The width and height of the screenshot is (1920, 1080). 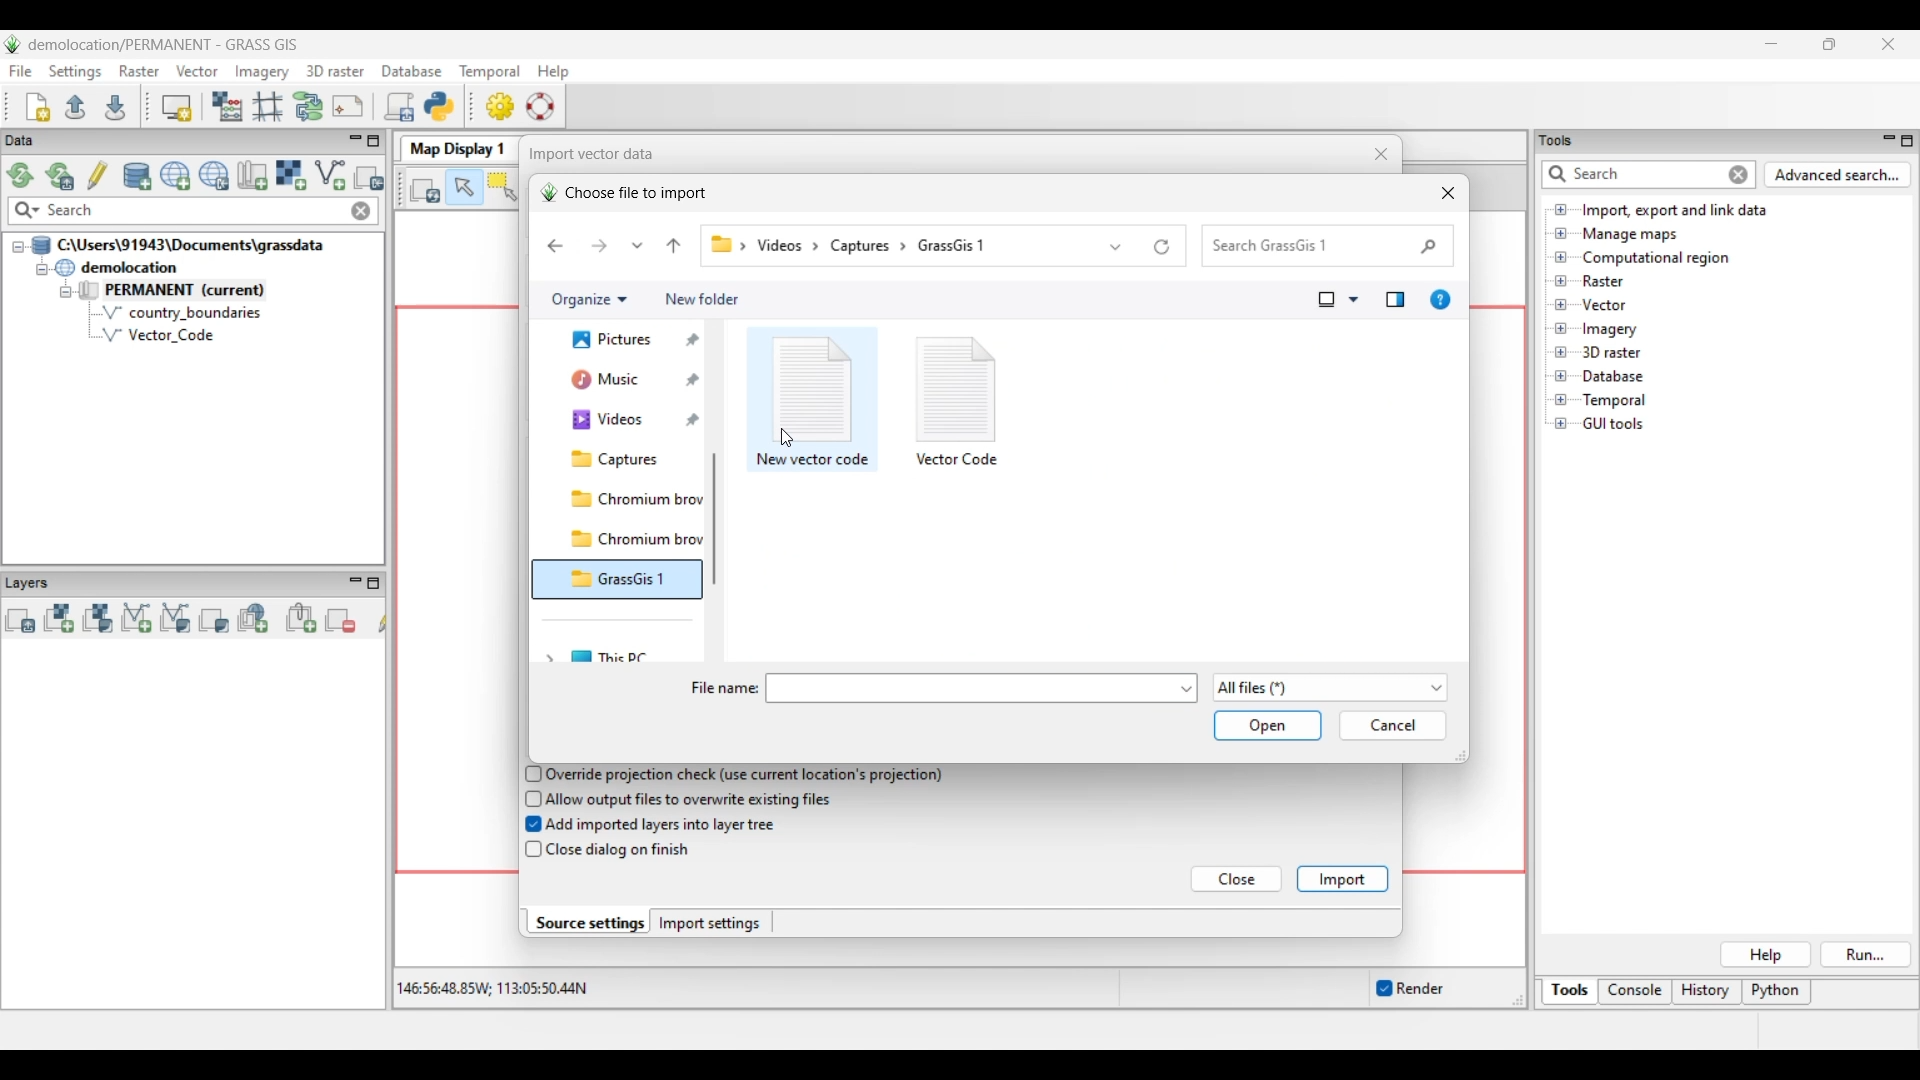 What do you see at coordinates (630, 460) in the screenshot?
I see `Videos folder` at bounding box center [630, 460].